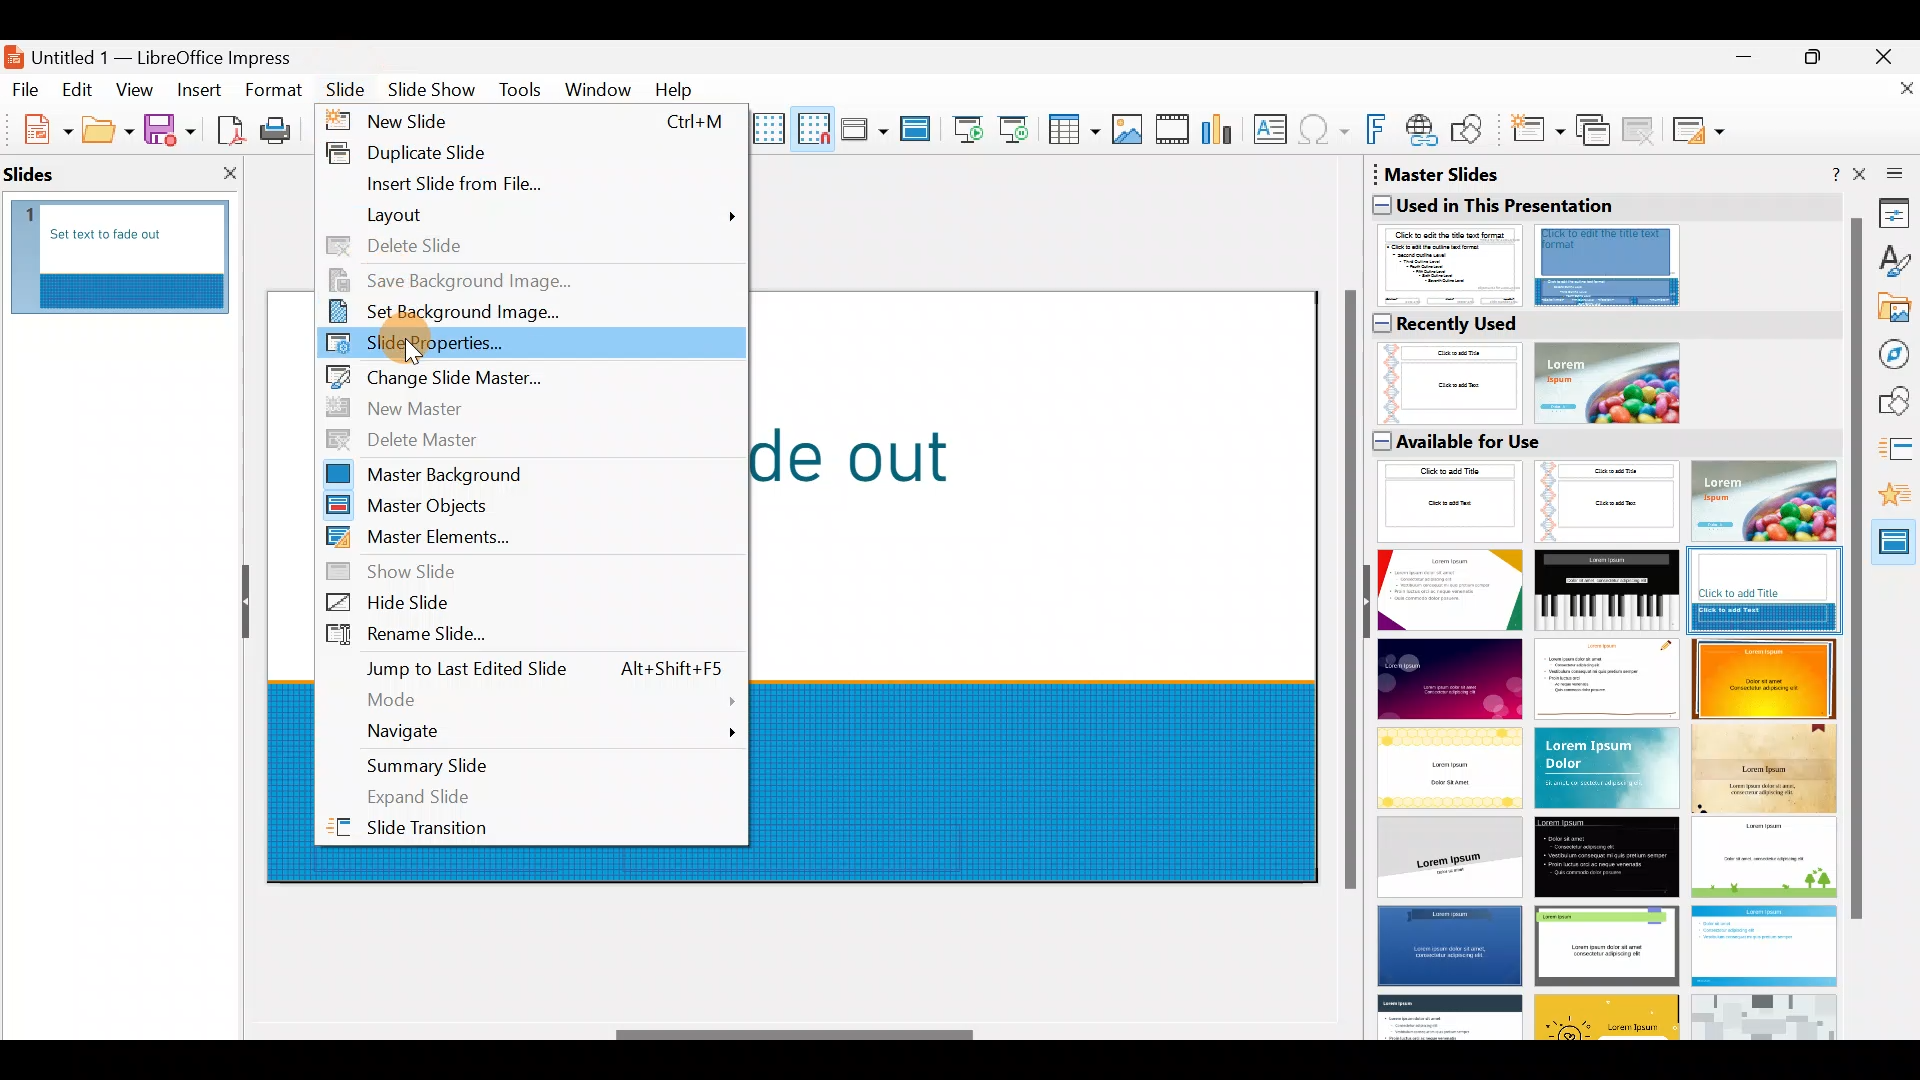  Describe the element at coordinates (678, 88) in the screenshot. I see `Help` at that location.